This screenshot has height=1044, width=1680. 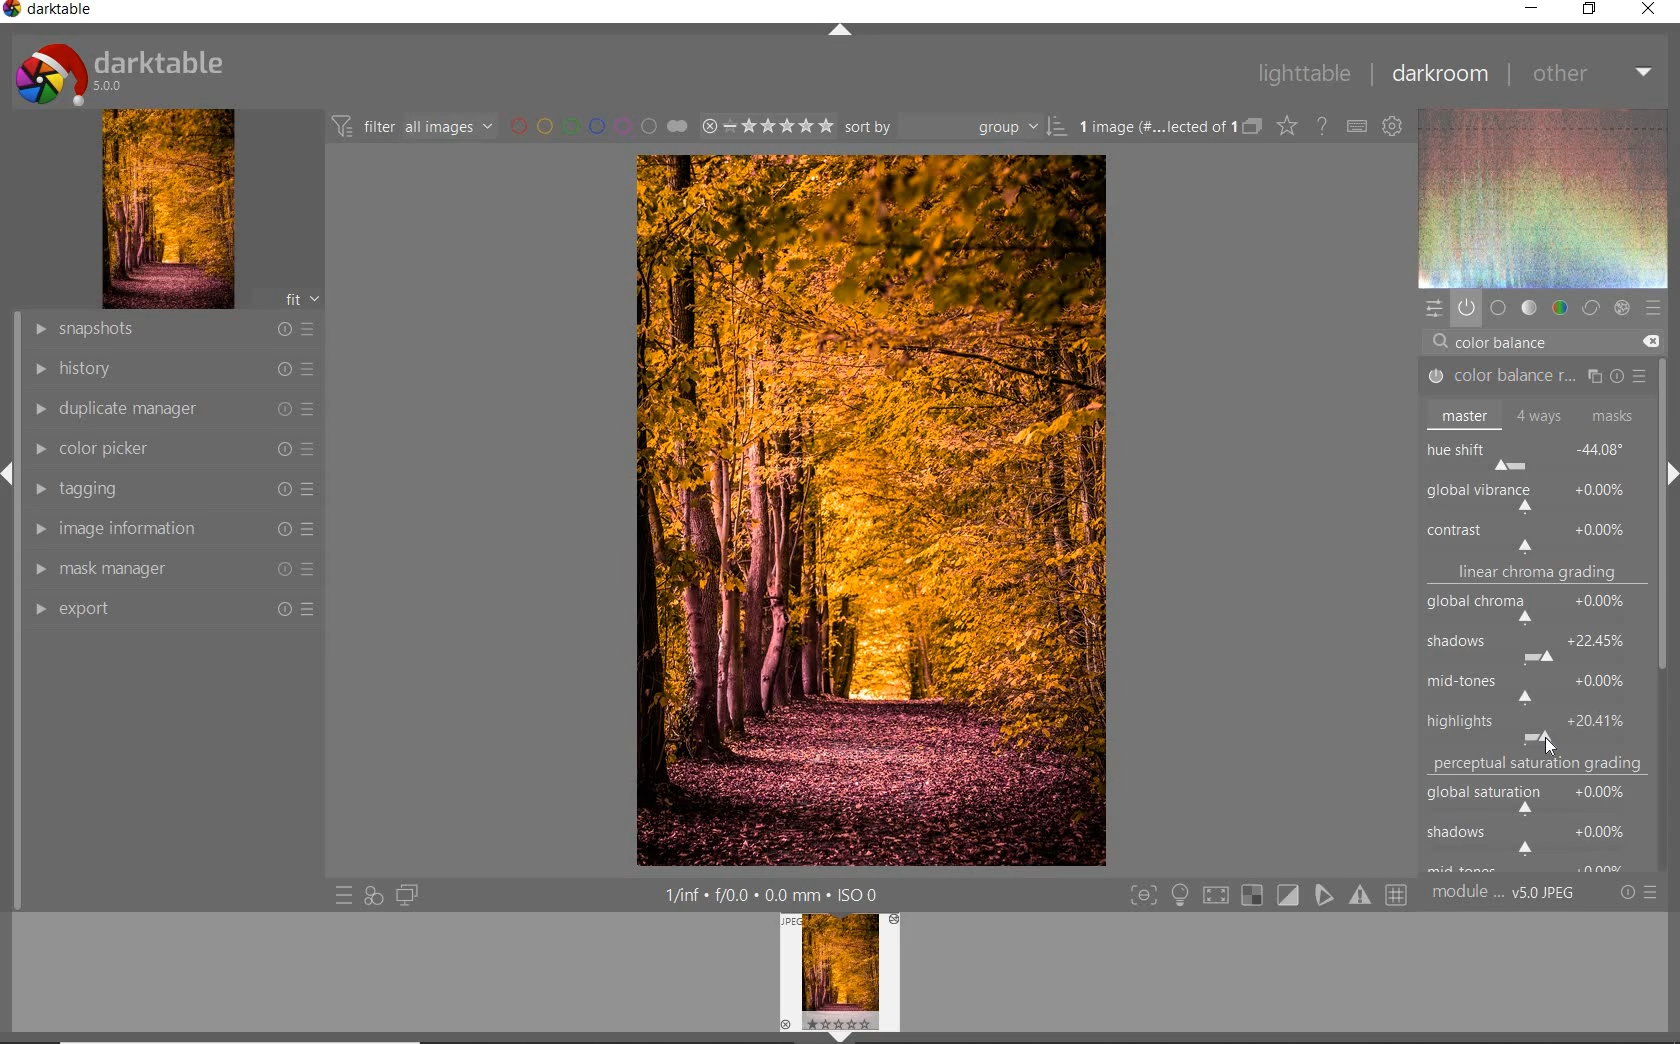 What do you see at coordinates (175, 409) in the screenshot?
I see `duplicate manager` at bounding box center [175, 409].